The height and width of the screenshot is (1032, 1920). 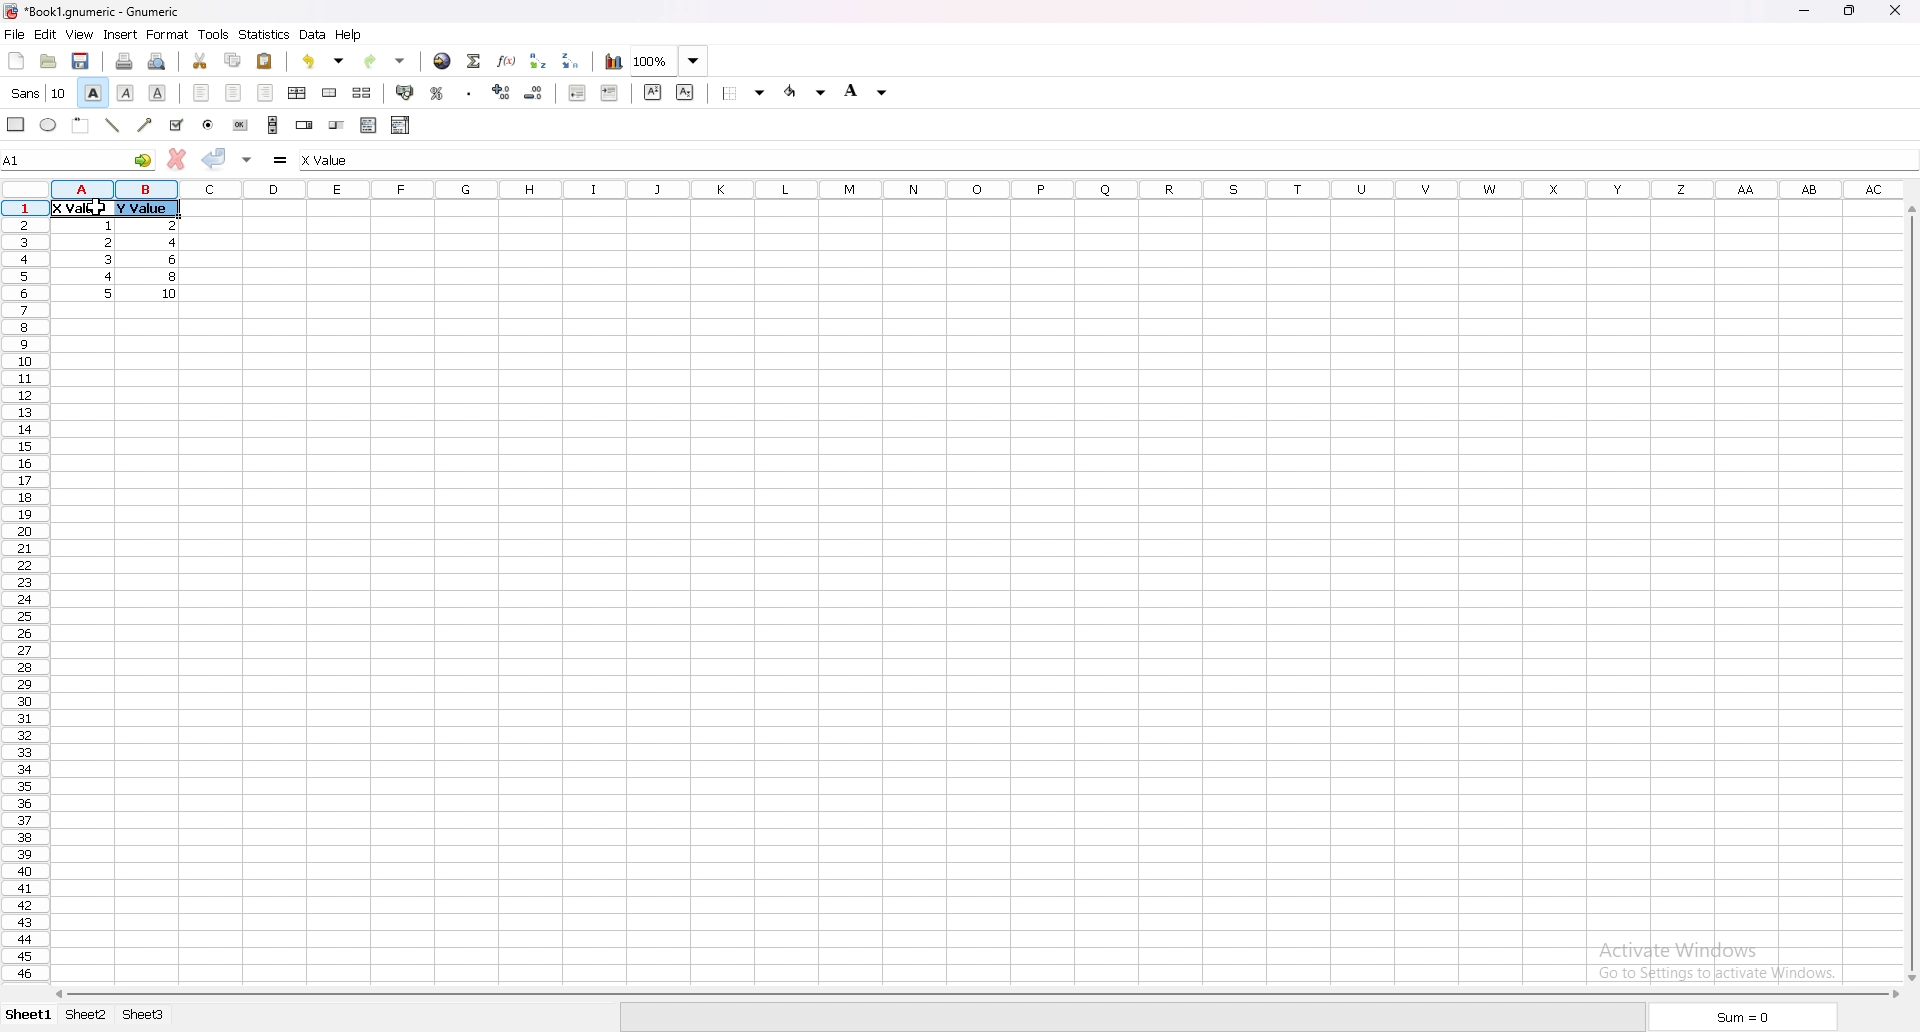 What do you see at coordinates (175, 125) in the screenshot?
I see `tickbox` at bounding box center [175, 125].